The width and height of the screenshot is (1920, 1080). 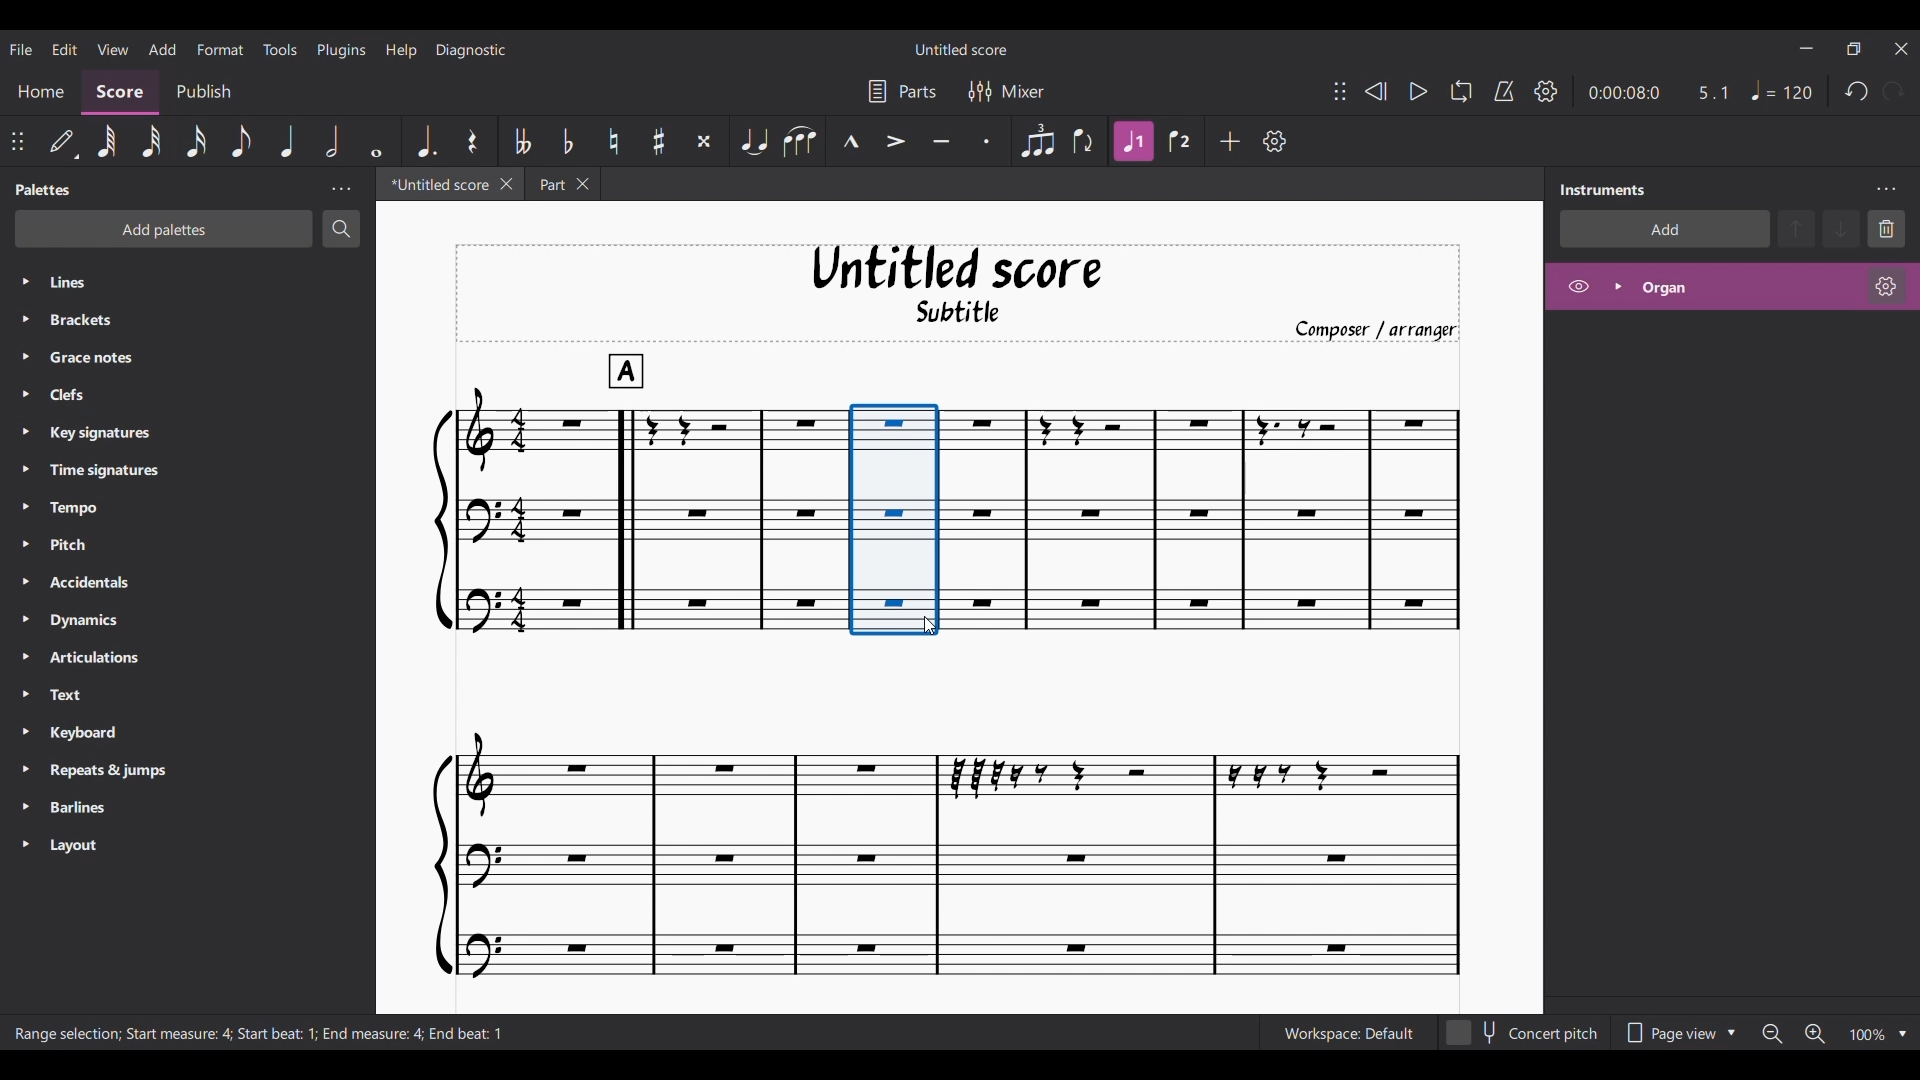 I want to click on Metronome, so click(x=1503, y=92).